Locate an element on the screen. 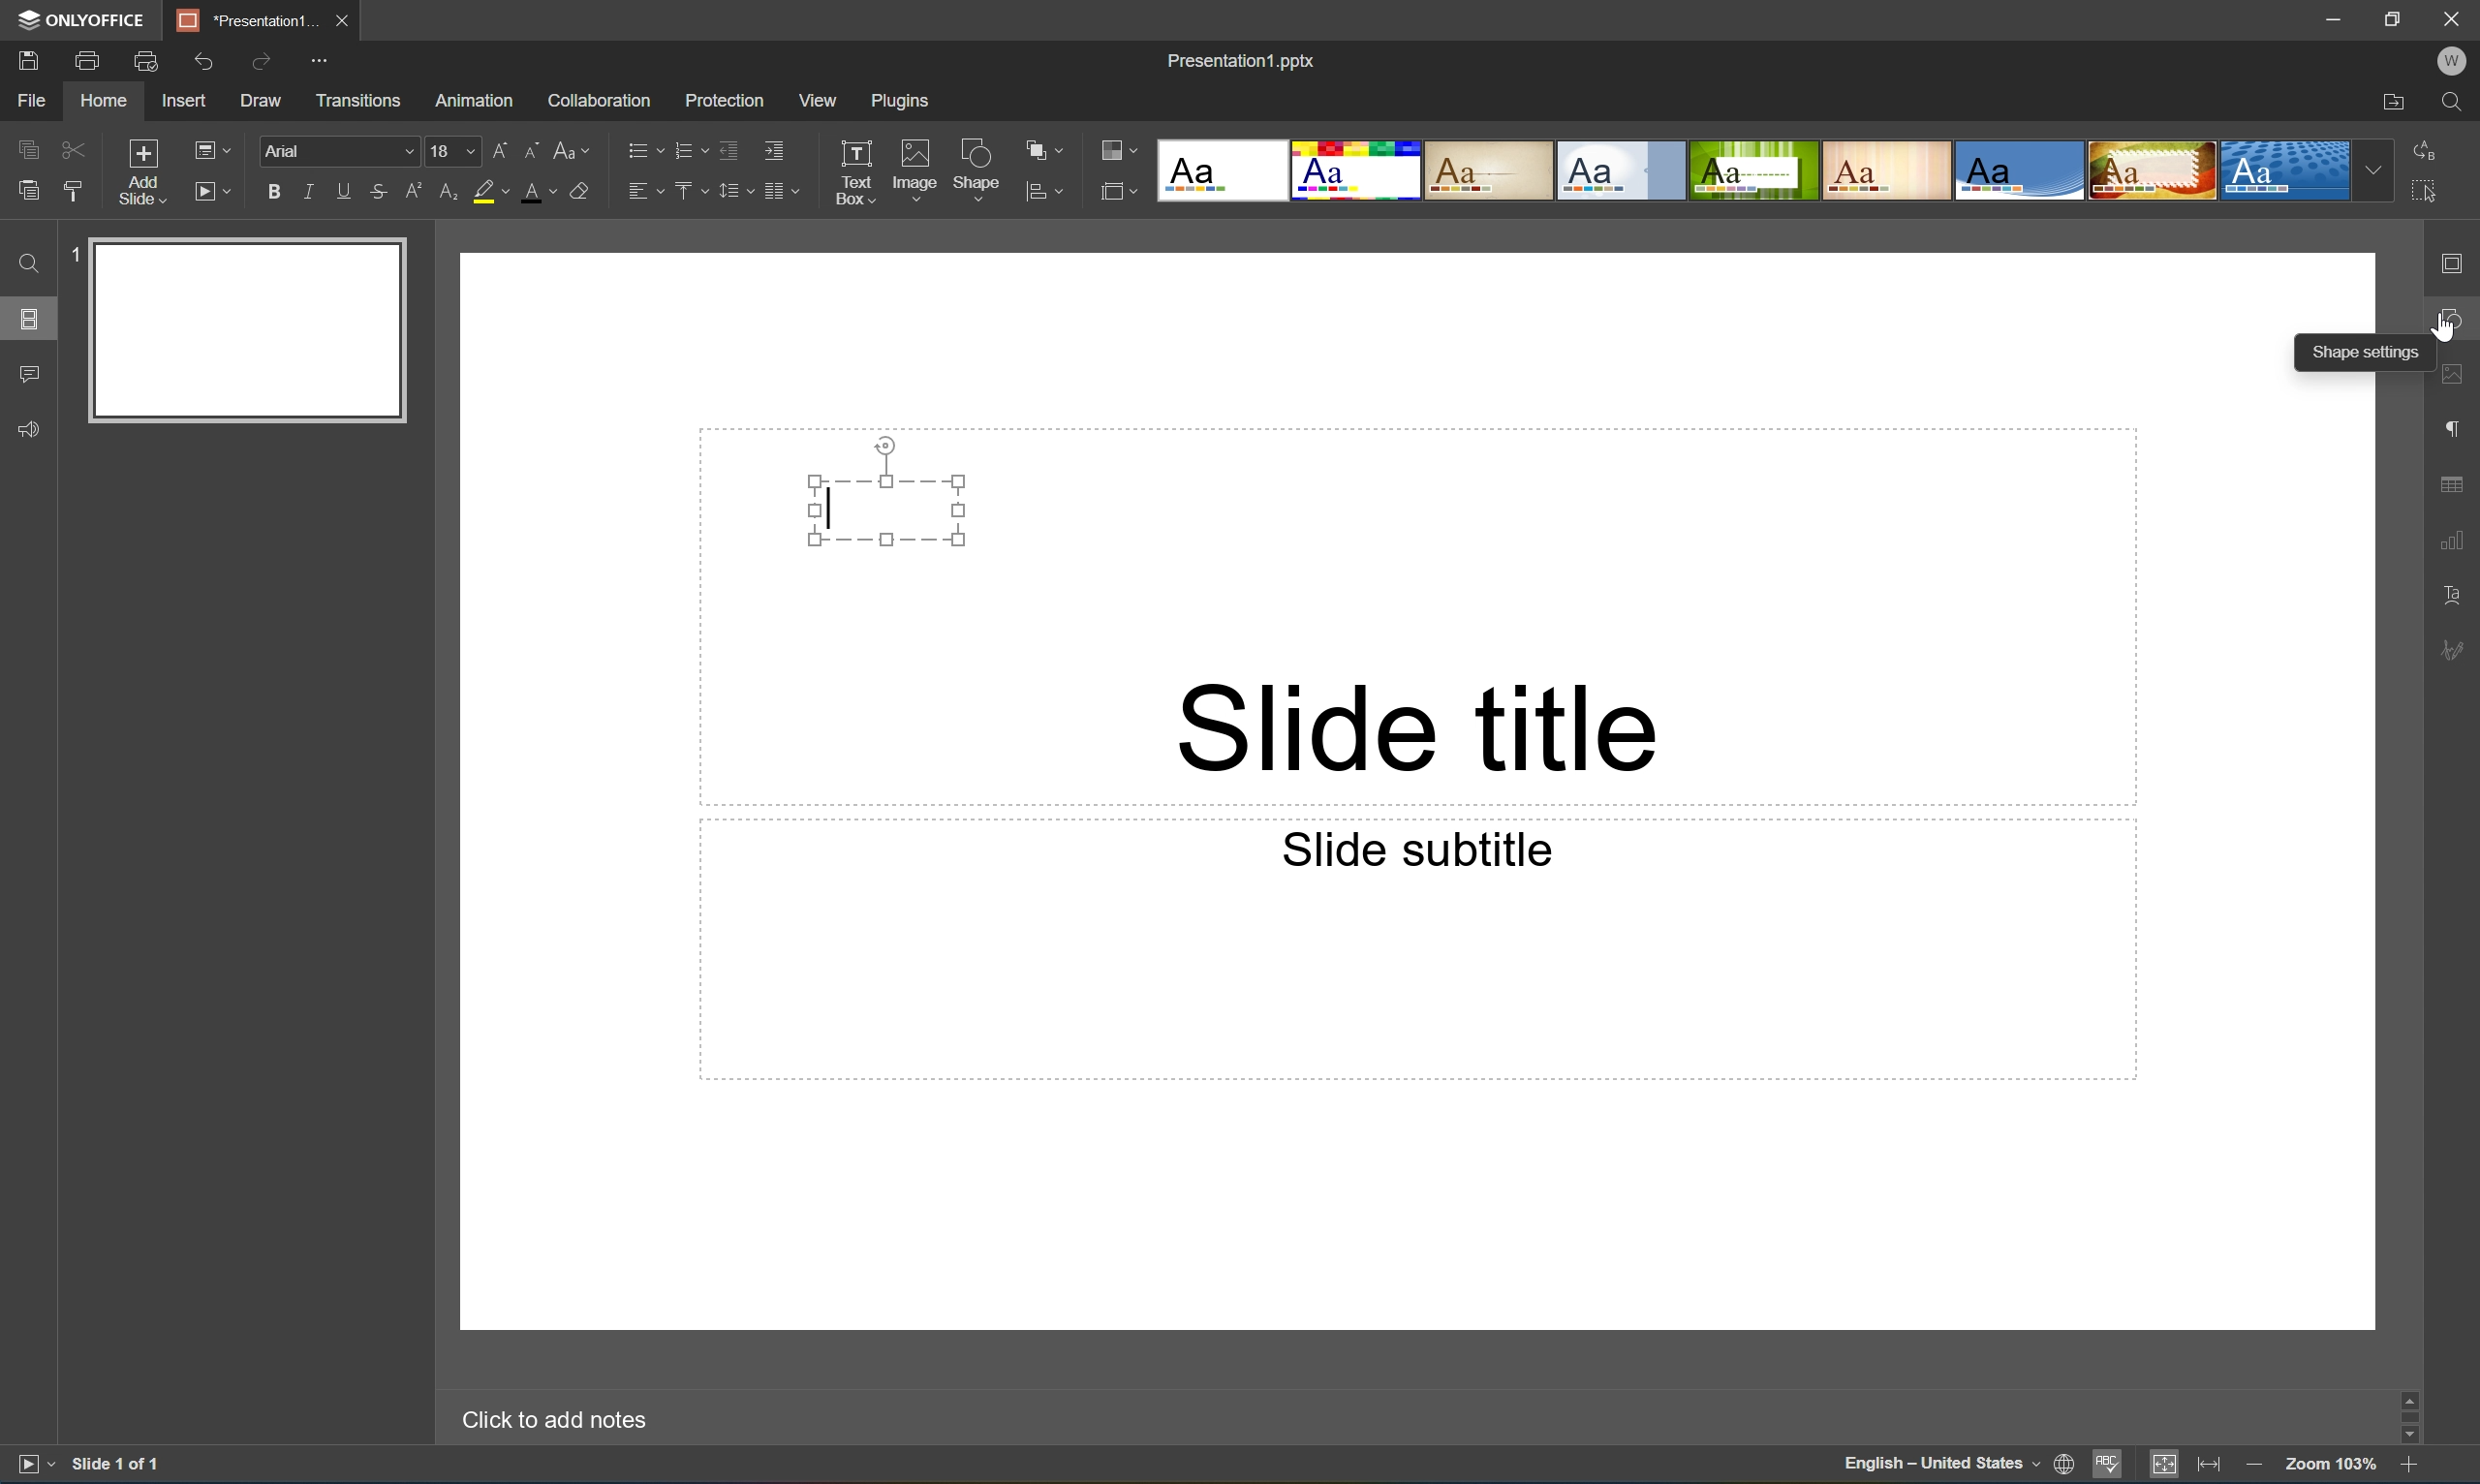  ONYOFFICE is located at coordinates (78, 19).